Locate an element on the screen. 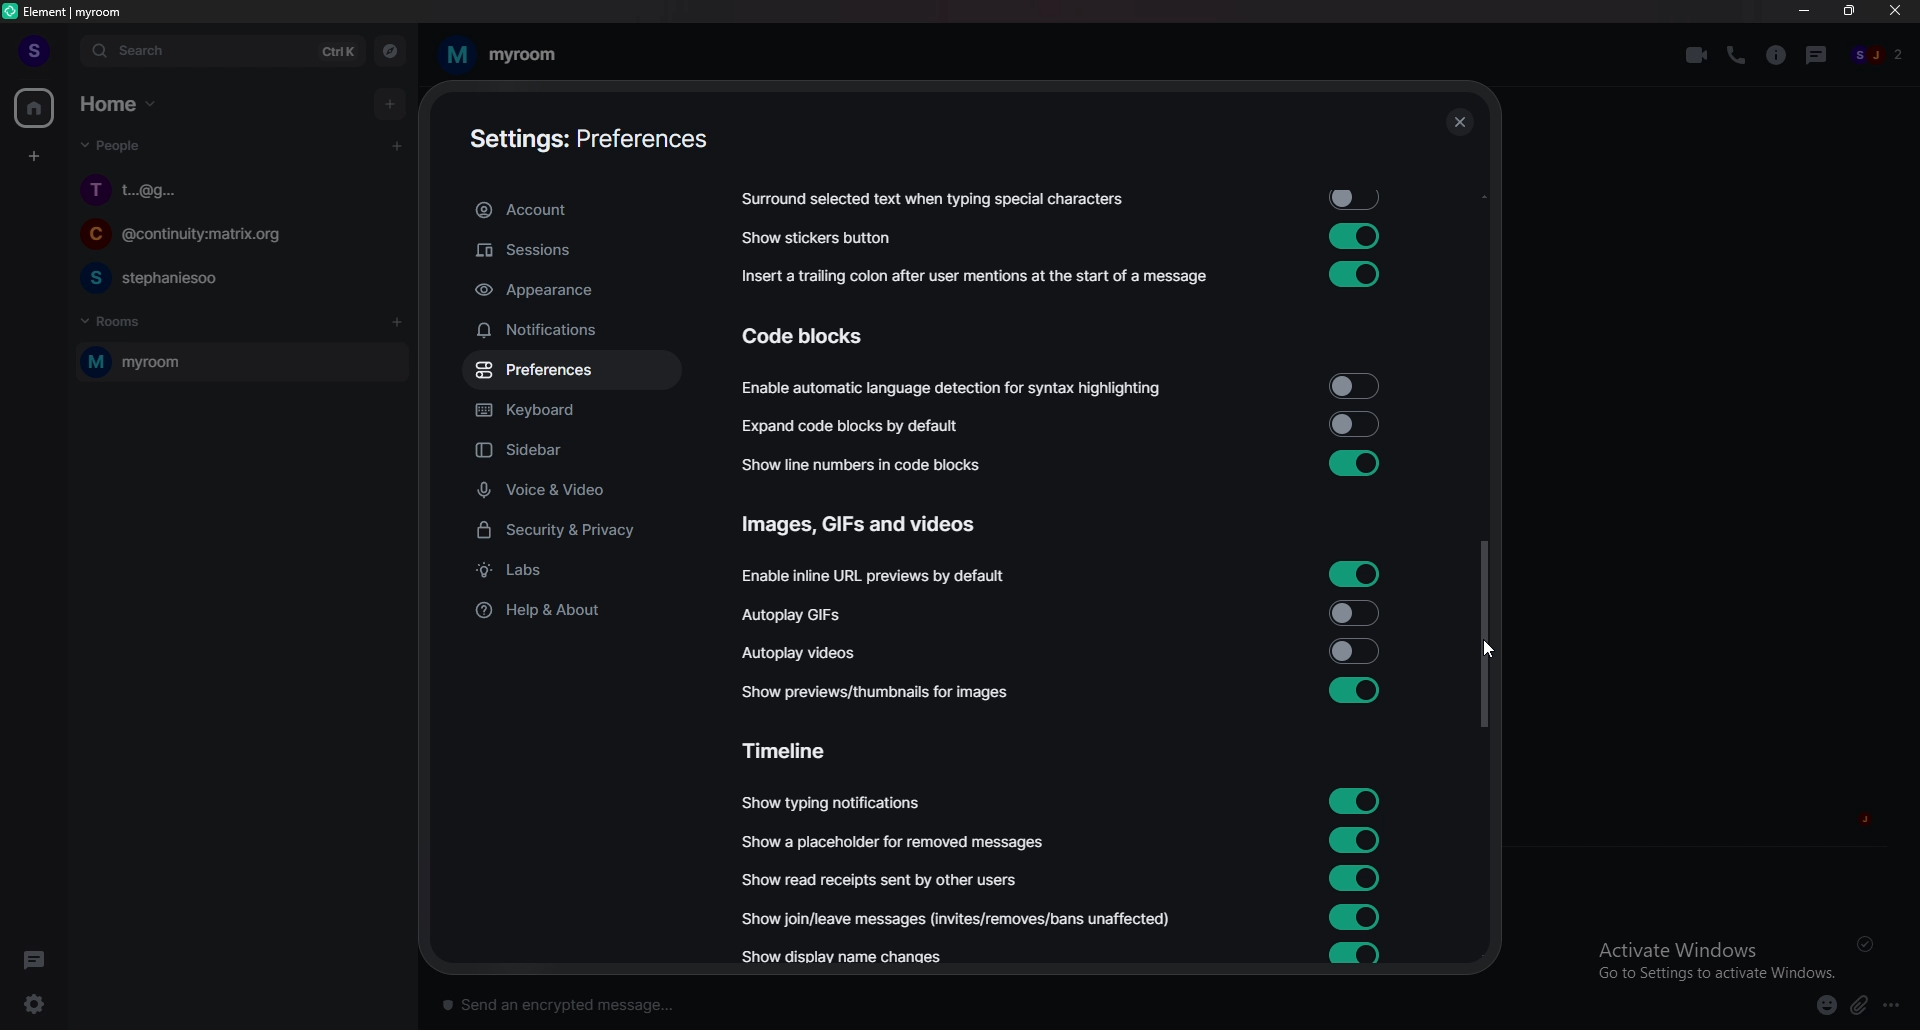 This screenshot has width=1920, height=1030. toggle is located at coordinates (1356, 798).